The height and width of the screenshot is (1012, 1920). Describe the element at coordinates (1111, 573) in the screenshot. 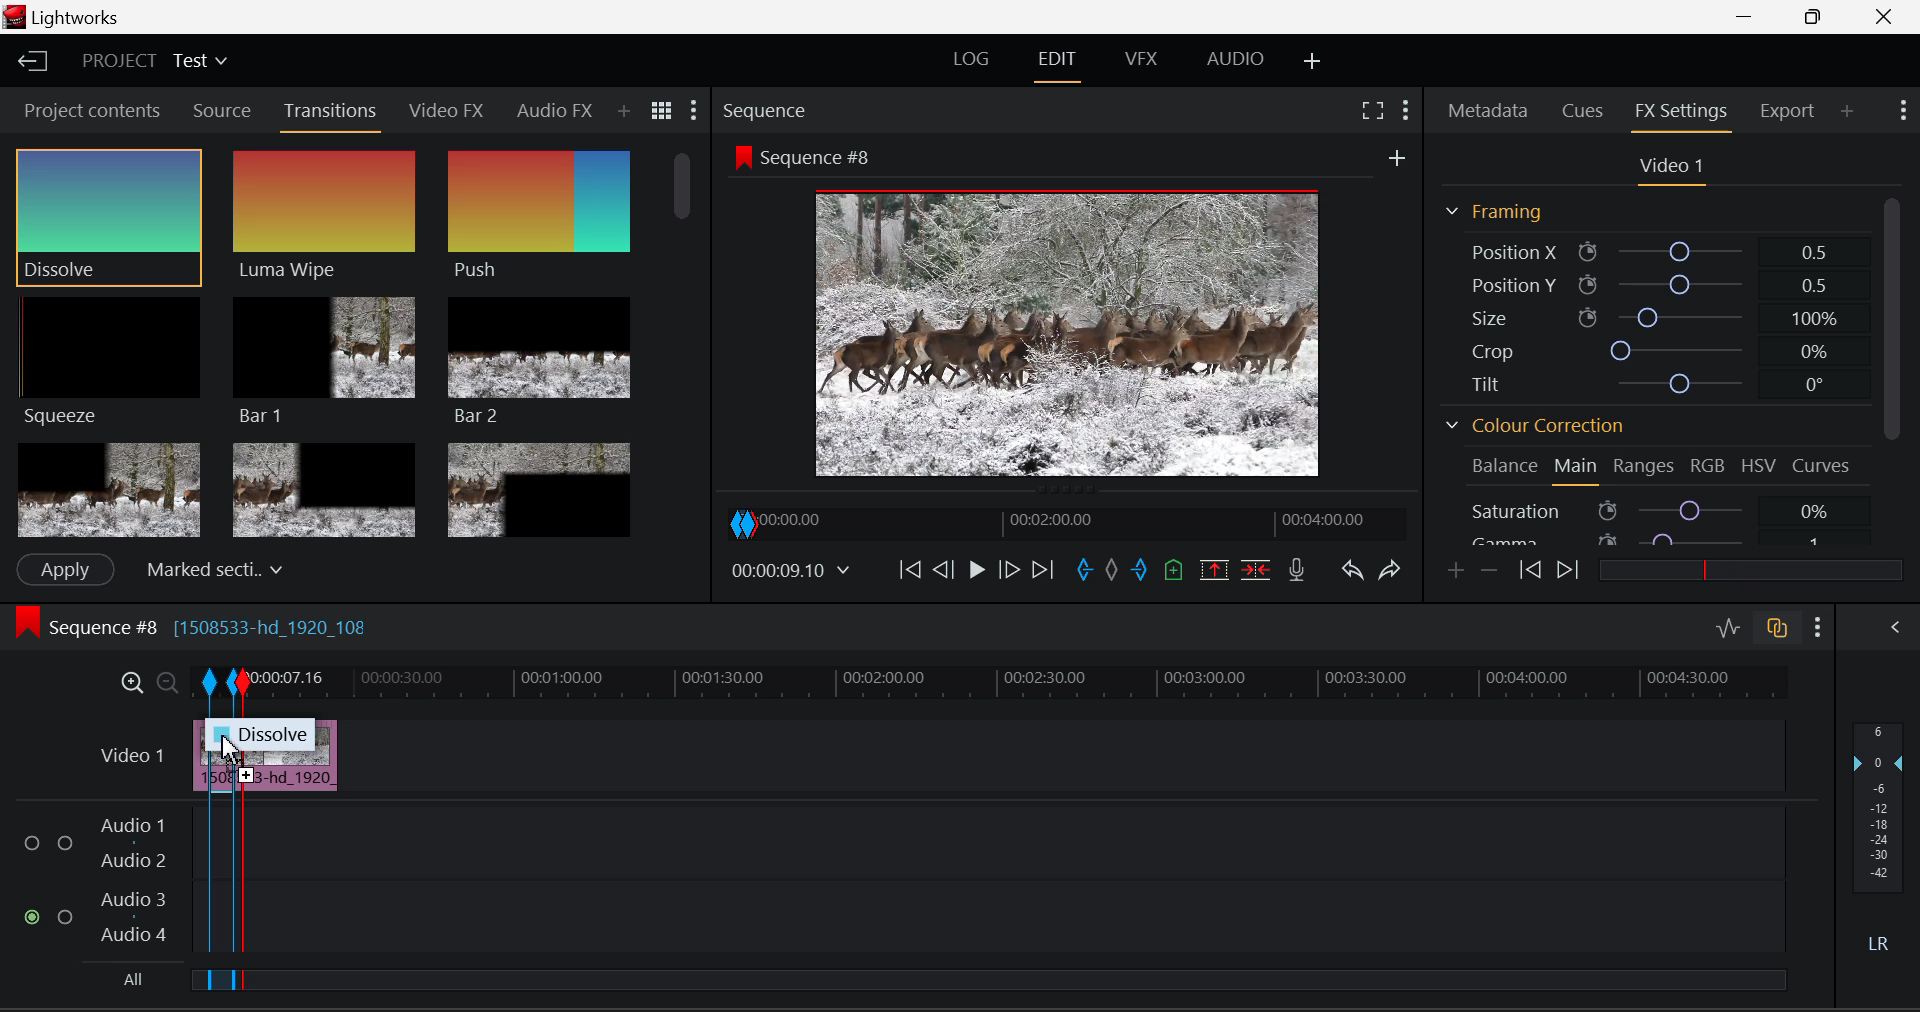

I see `Remove all marks` at that location.